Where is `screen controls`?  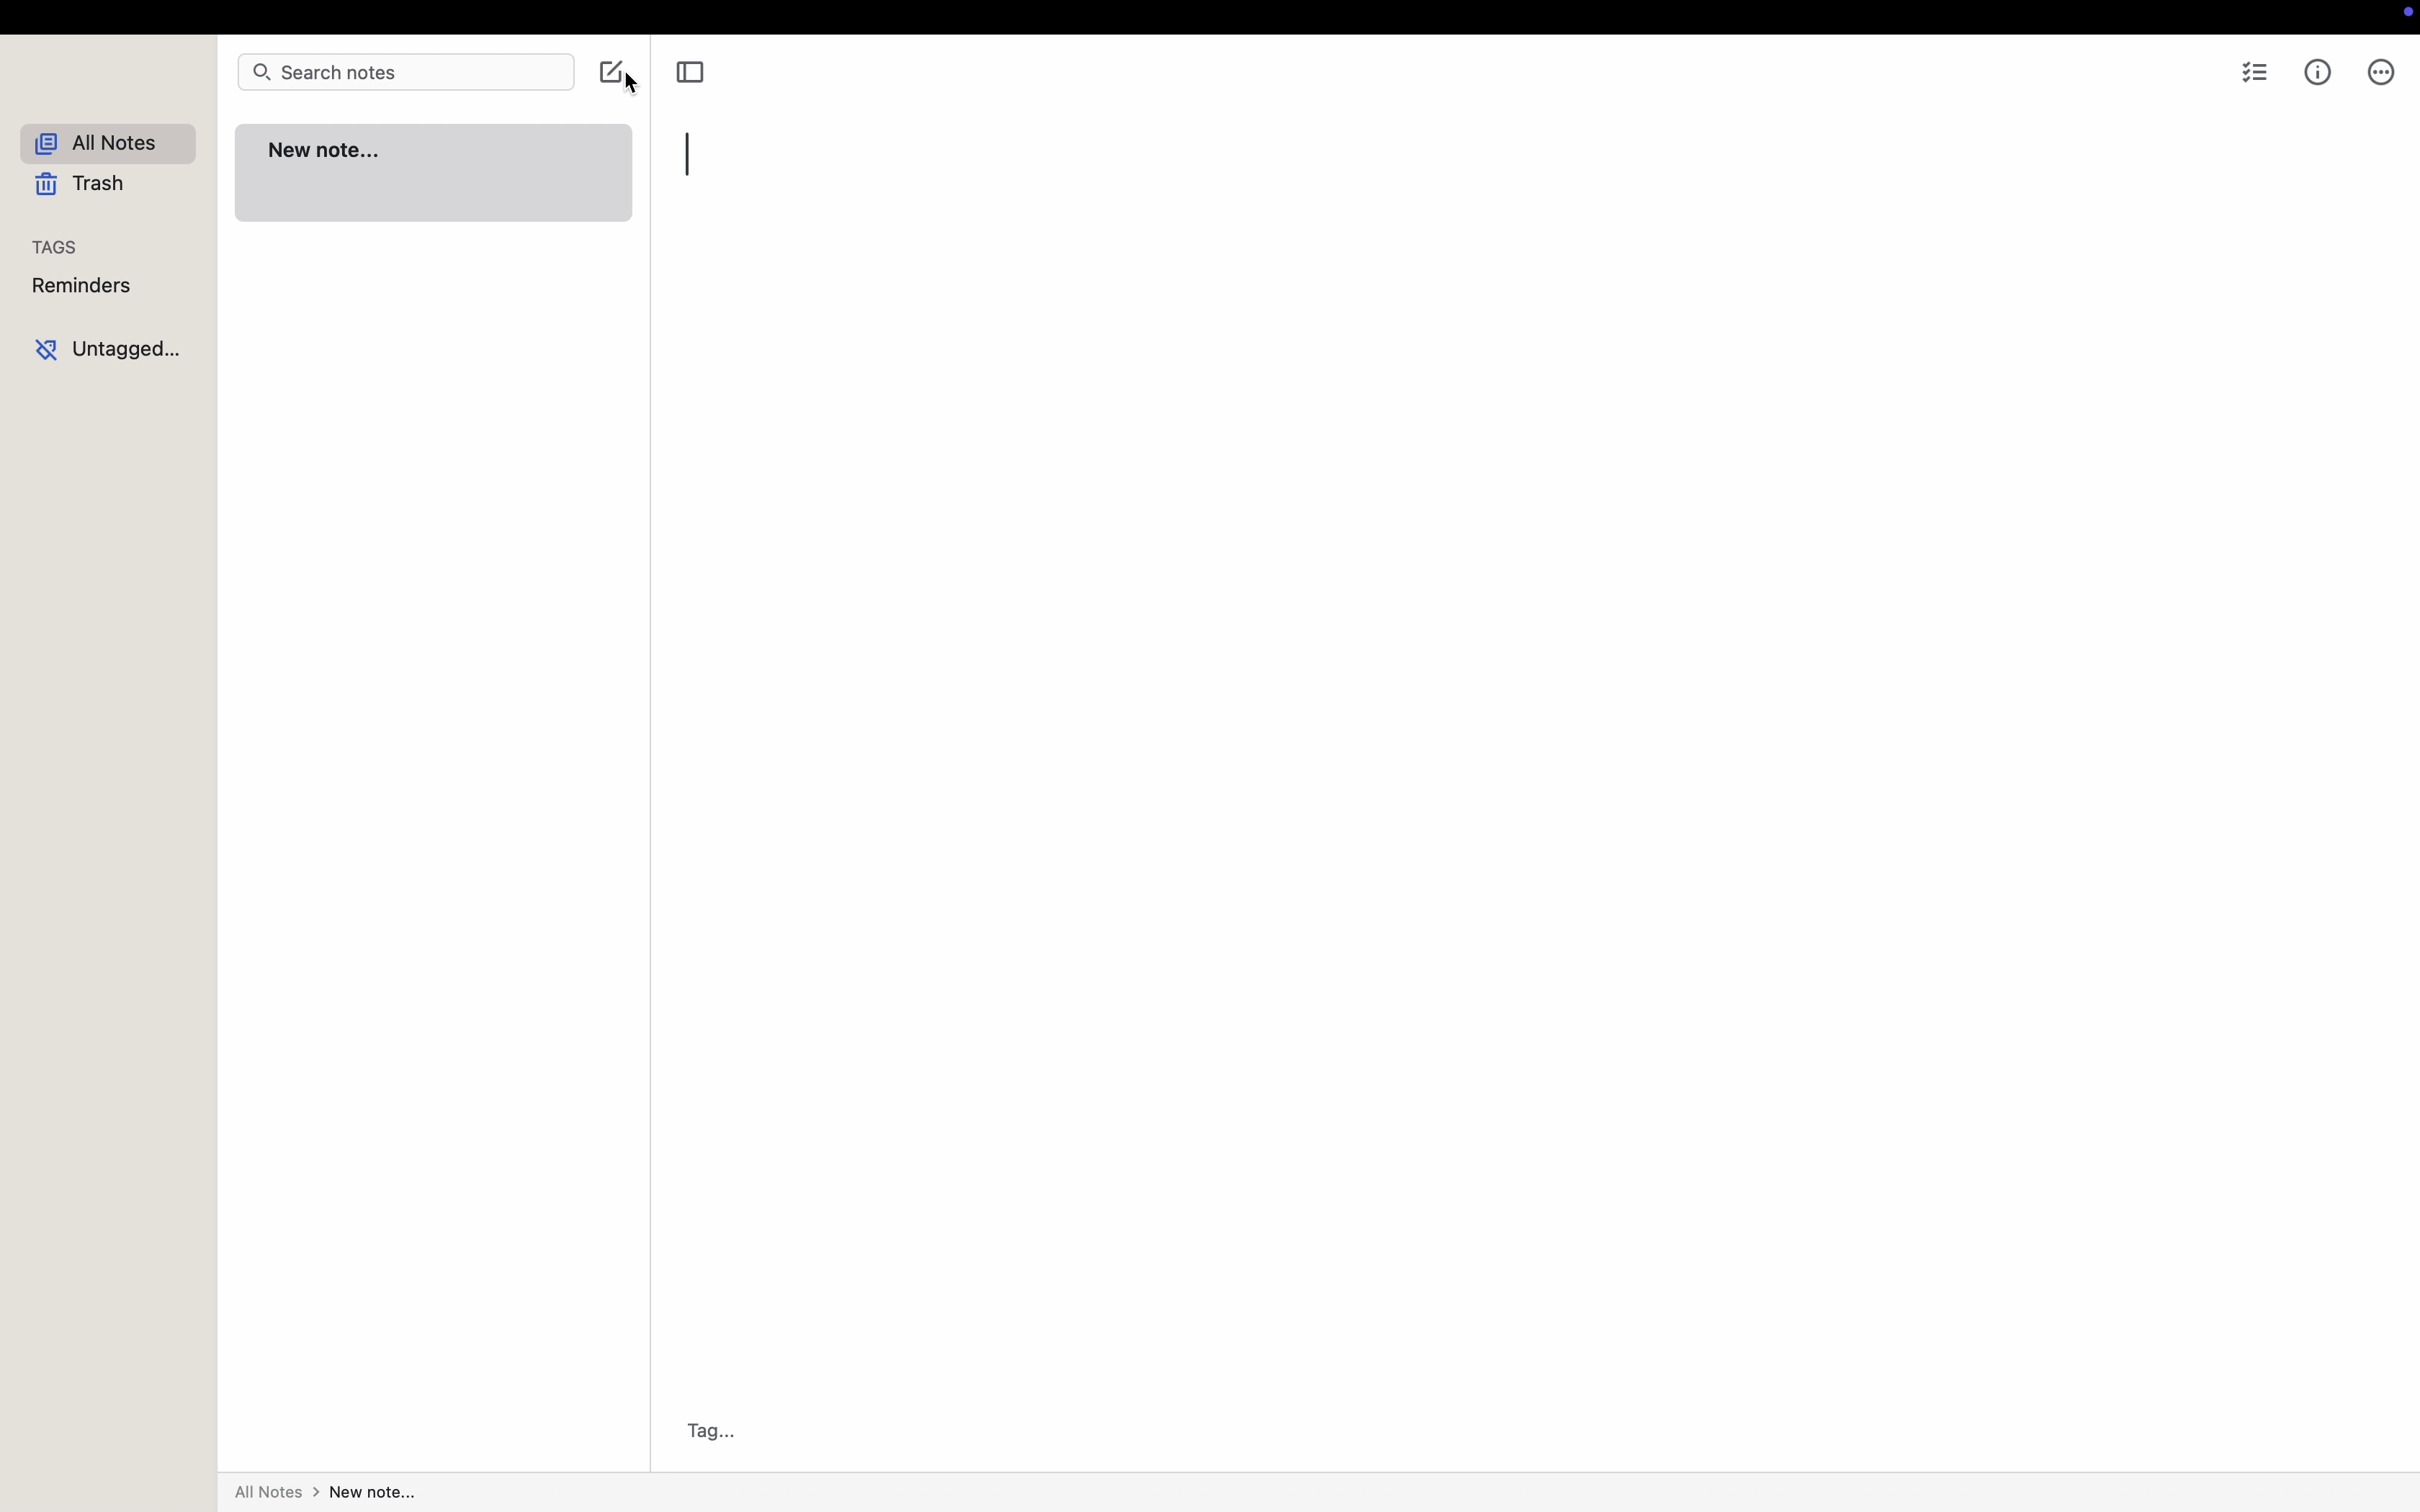 screen controls is located at coordinates (2403, 17).